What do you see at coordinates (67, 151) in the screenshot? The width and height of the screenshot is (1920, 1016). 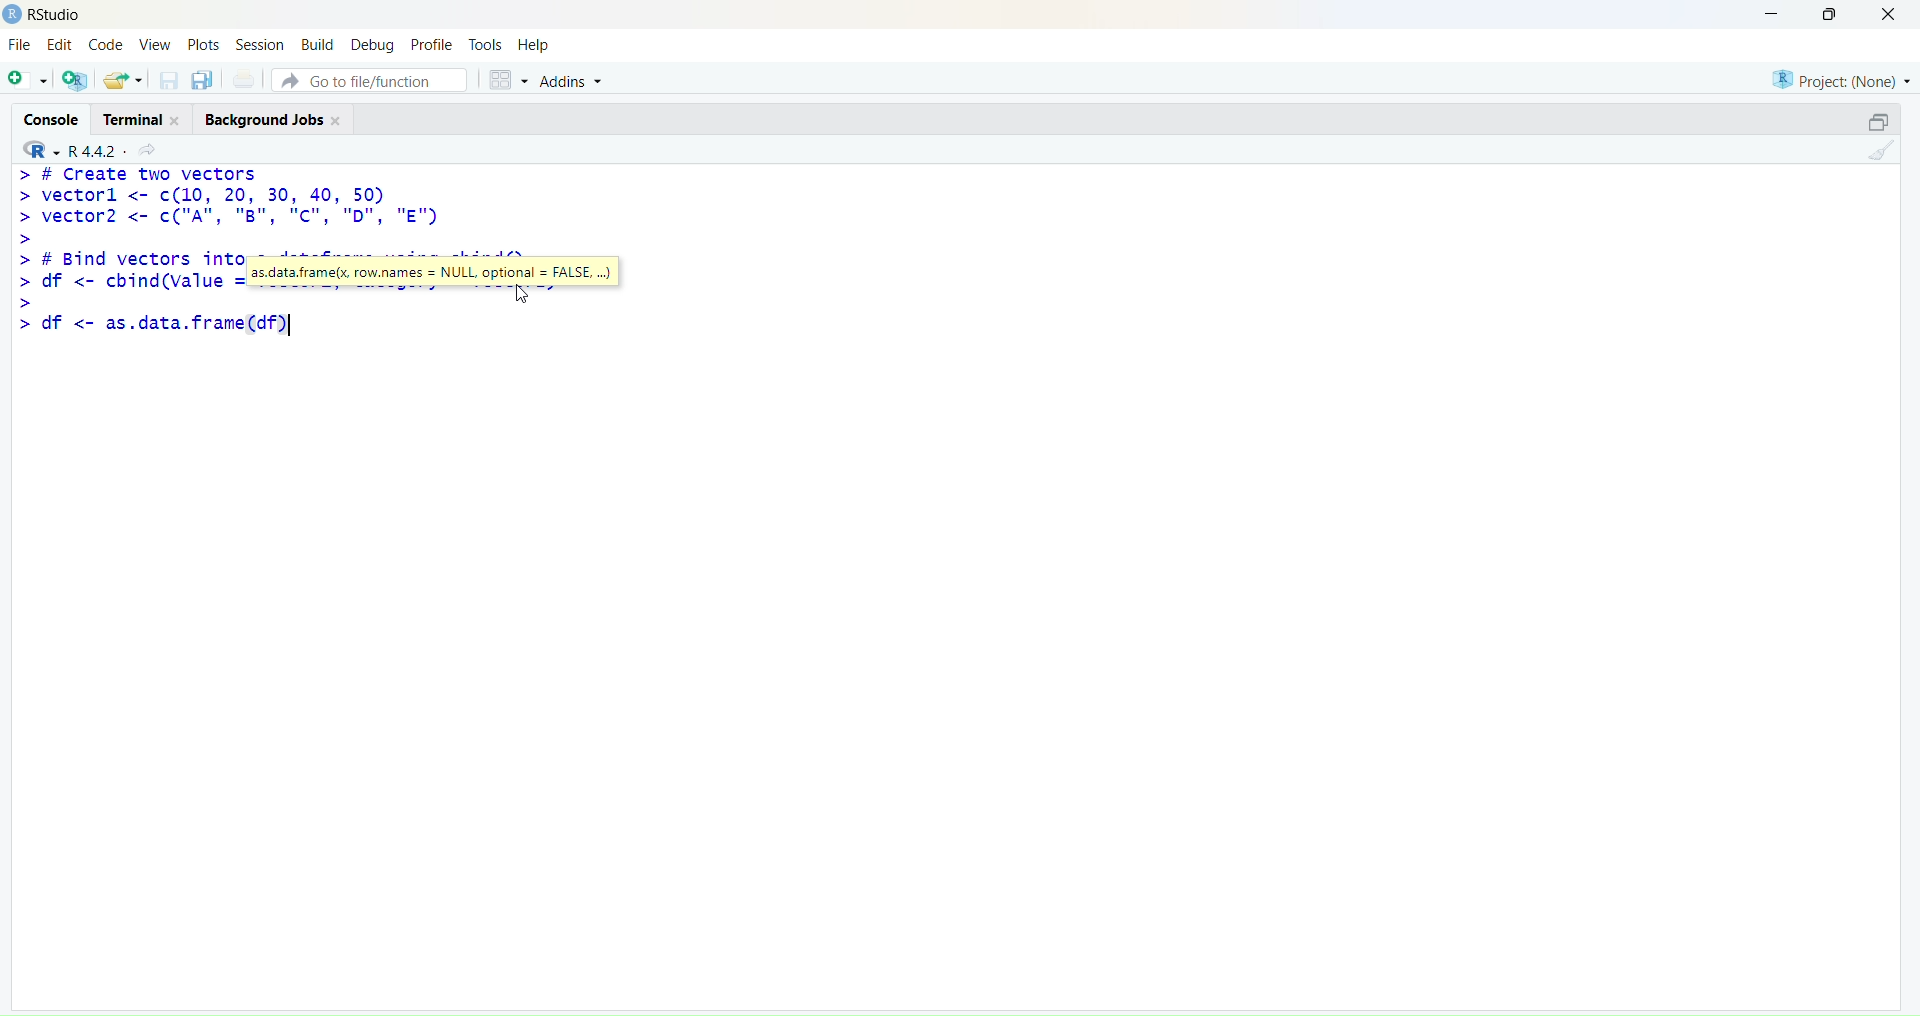 I see ` R 4.4.2` at bounding box center [67, 151].